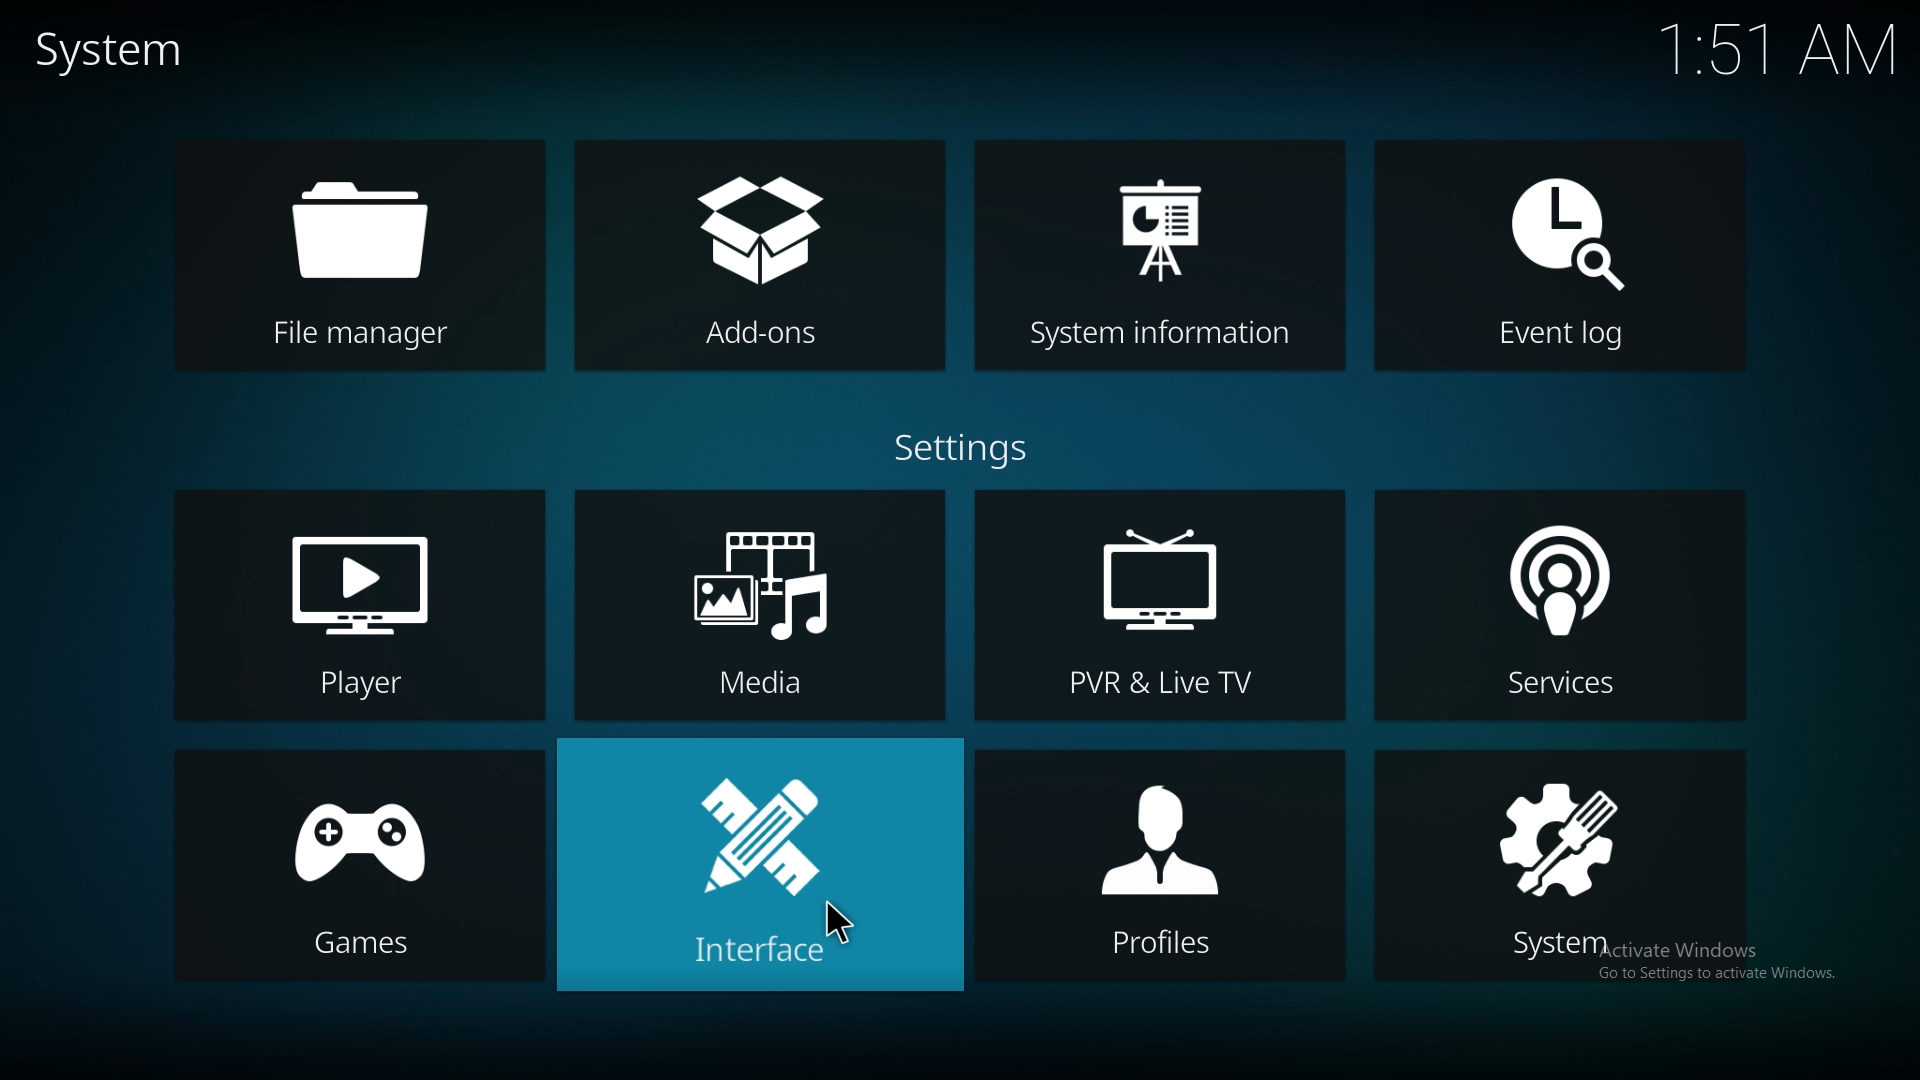 Image resolution: width=1920 pixels, height=1080 pixels. I want to click on player, so click(358, 603).